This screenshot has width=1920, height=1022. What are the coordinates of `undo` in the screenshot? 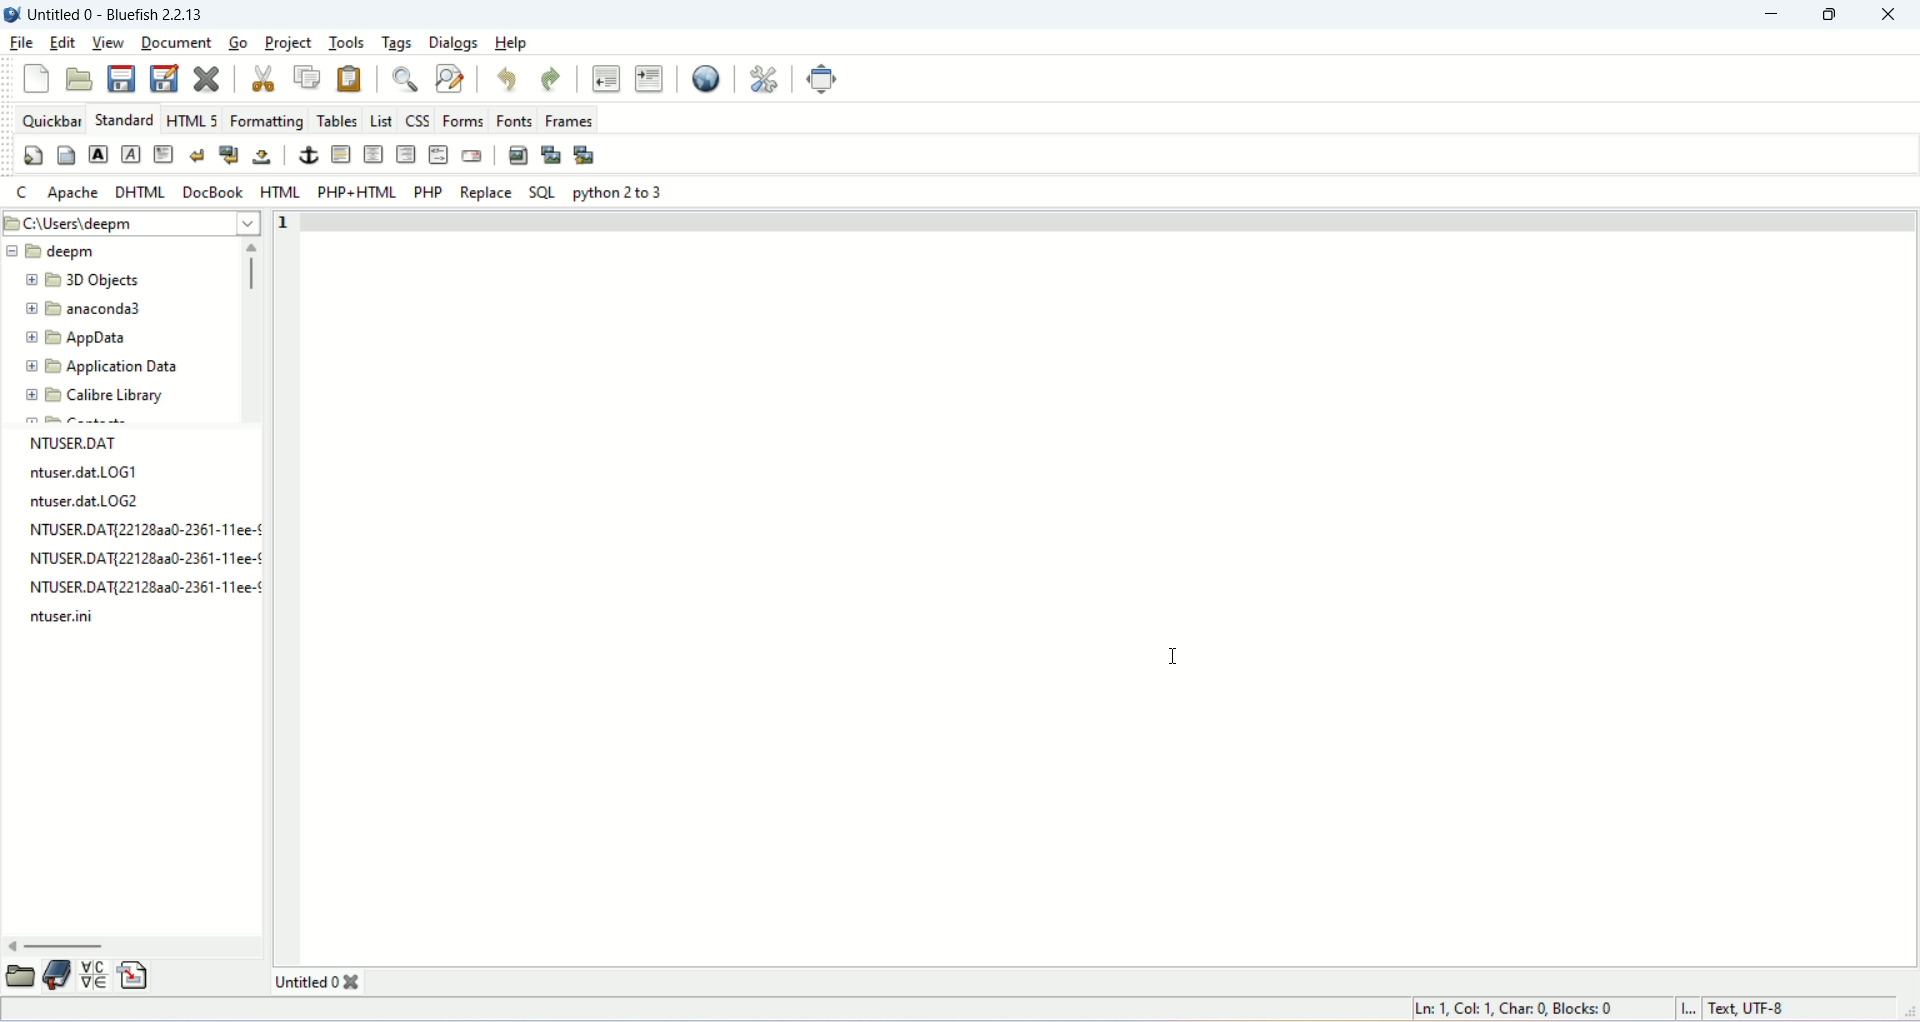 It's located at (507, 76).